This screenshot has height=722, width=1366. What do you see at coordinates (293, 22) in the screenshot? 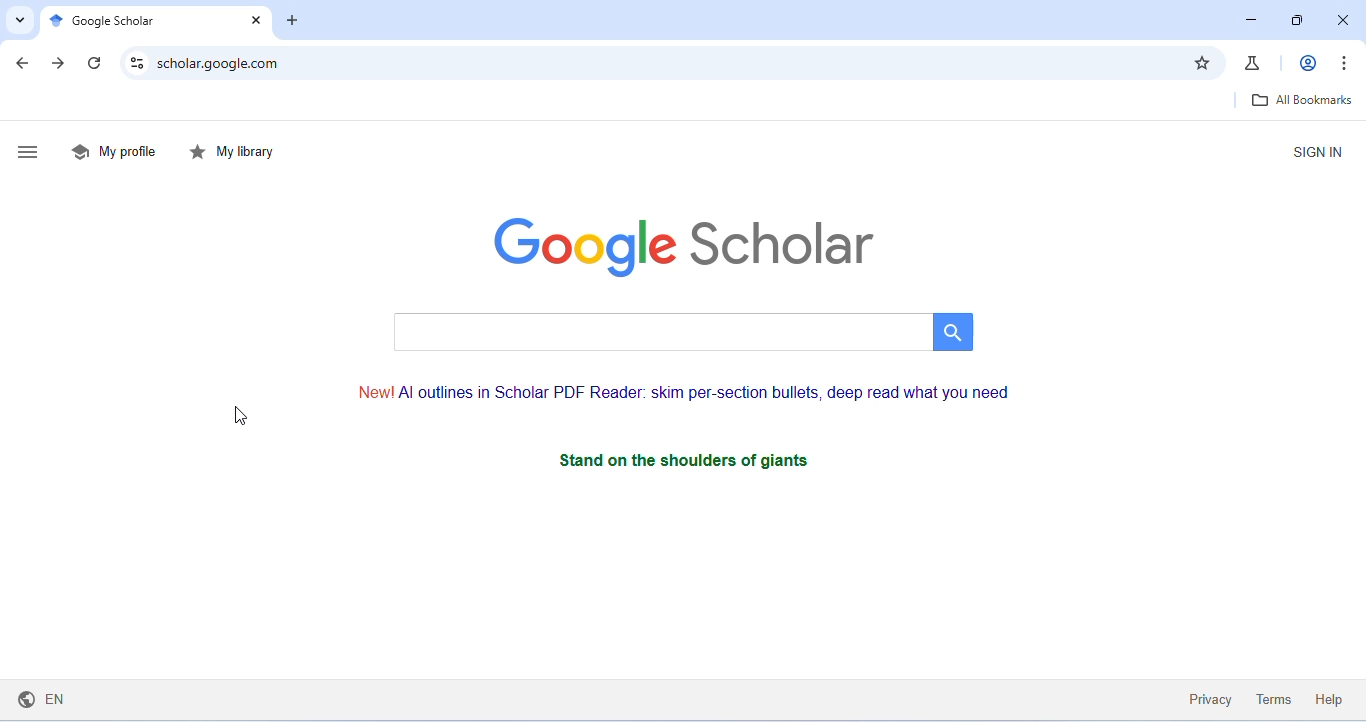
I see `add new tab` at bounding box center [293, 22].